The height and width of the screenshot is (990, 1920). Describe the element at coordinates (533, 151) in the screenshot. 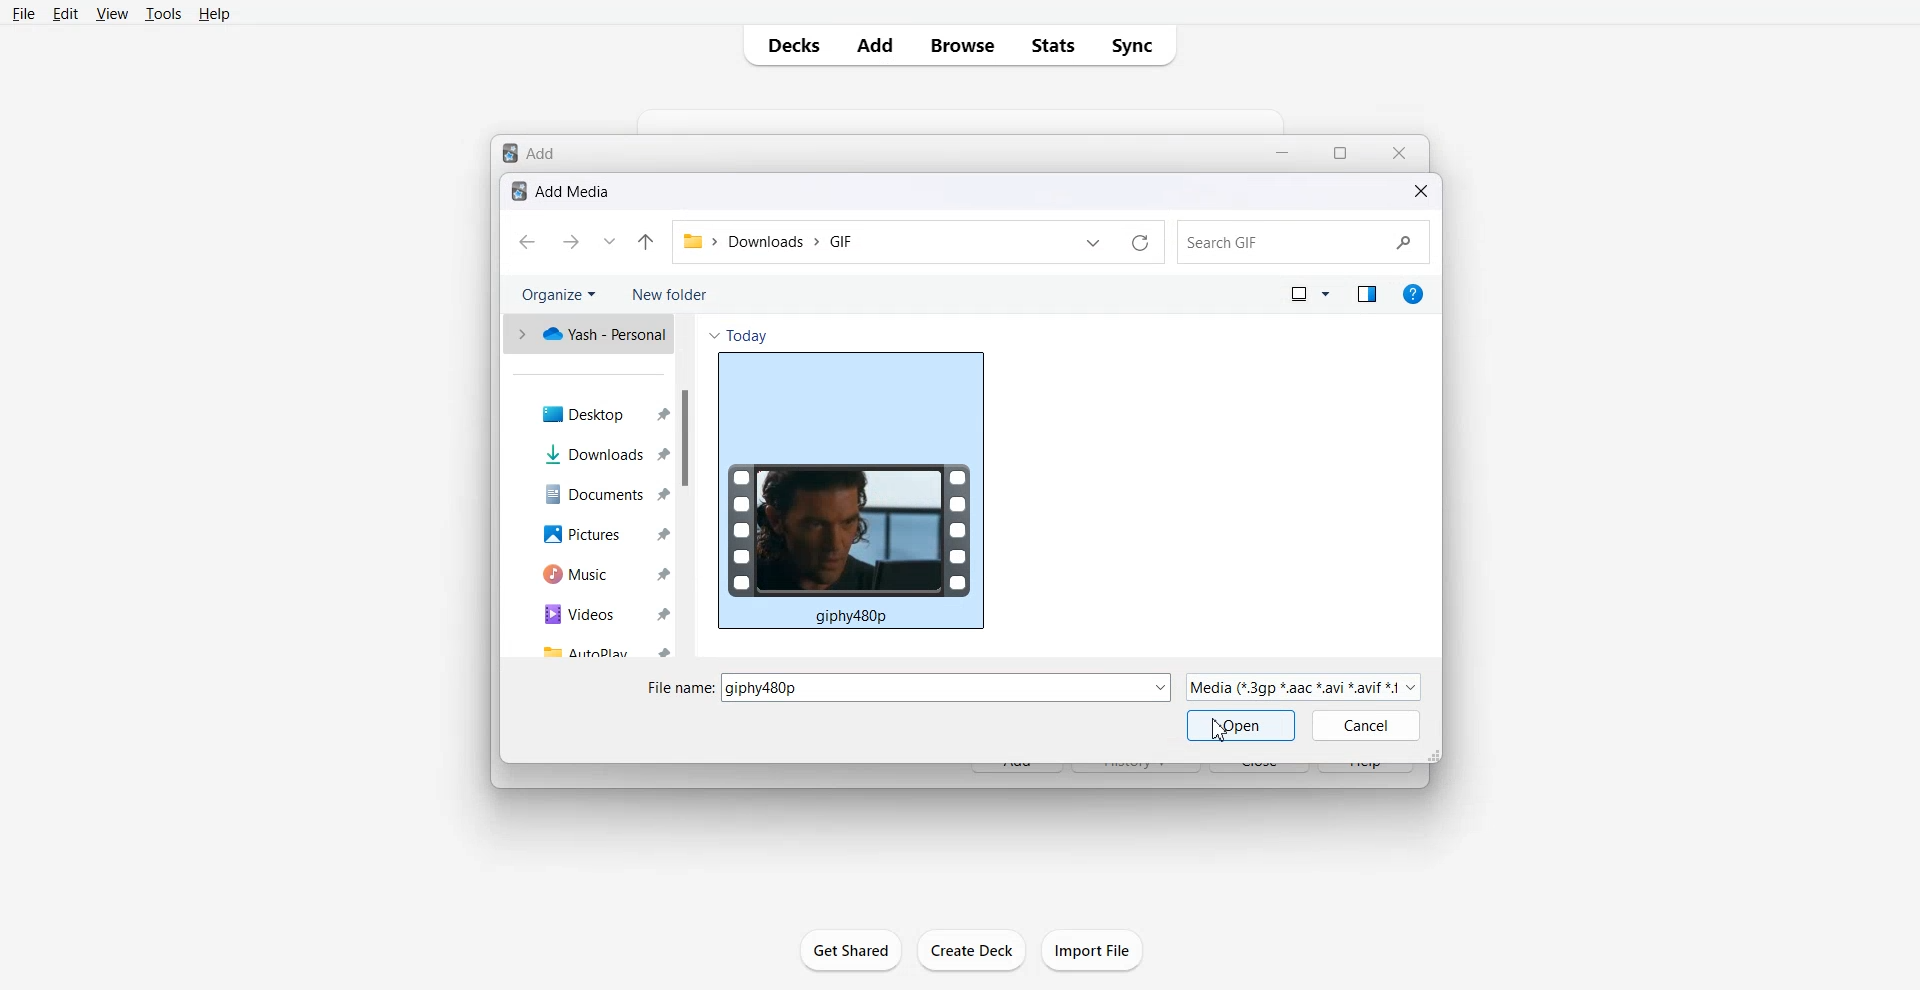

I see `Text` at that location.